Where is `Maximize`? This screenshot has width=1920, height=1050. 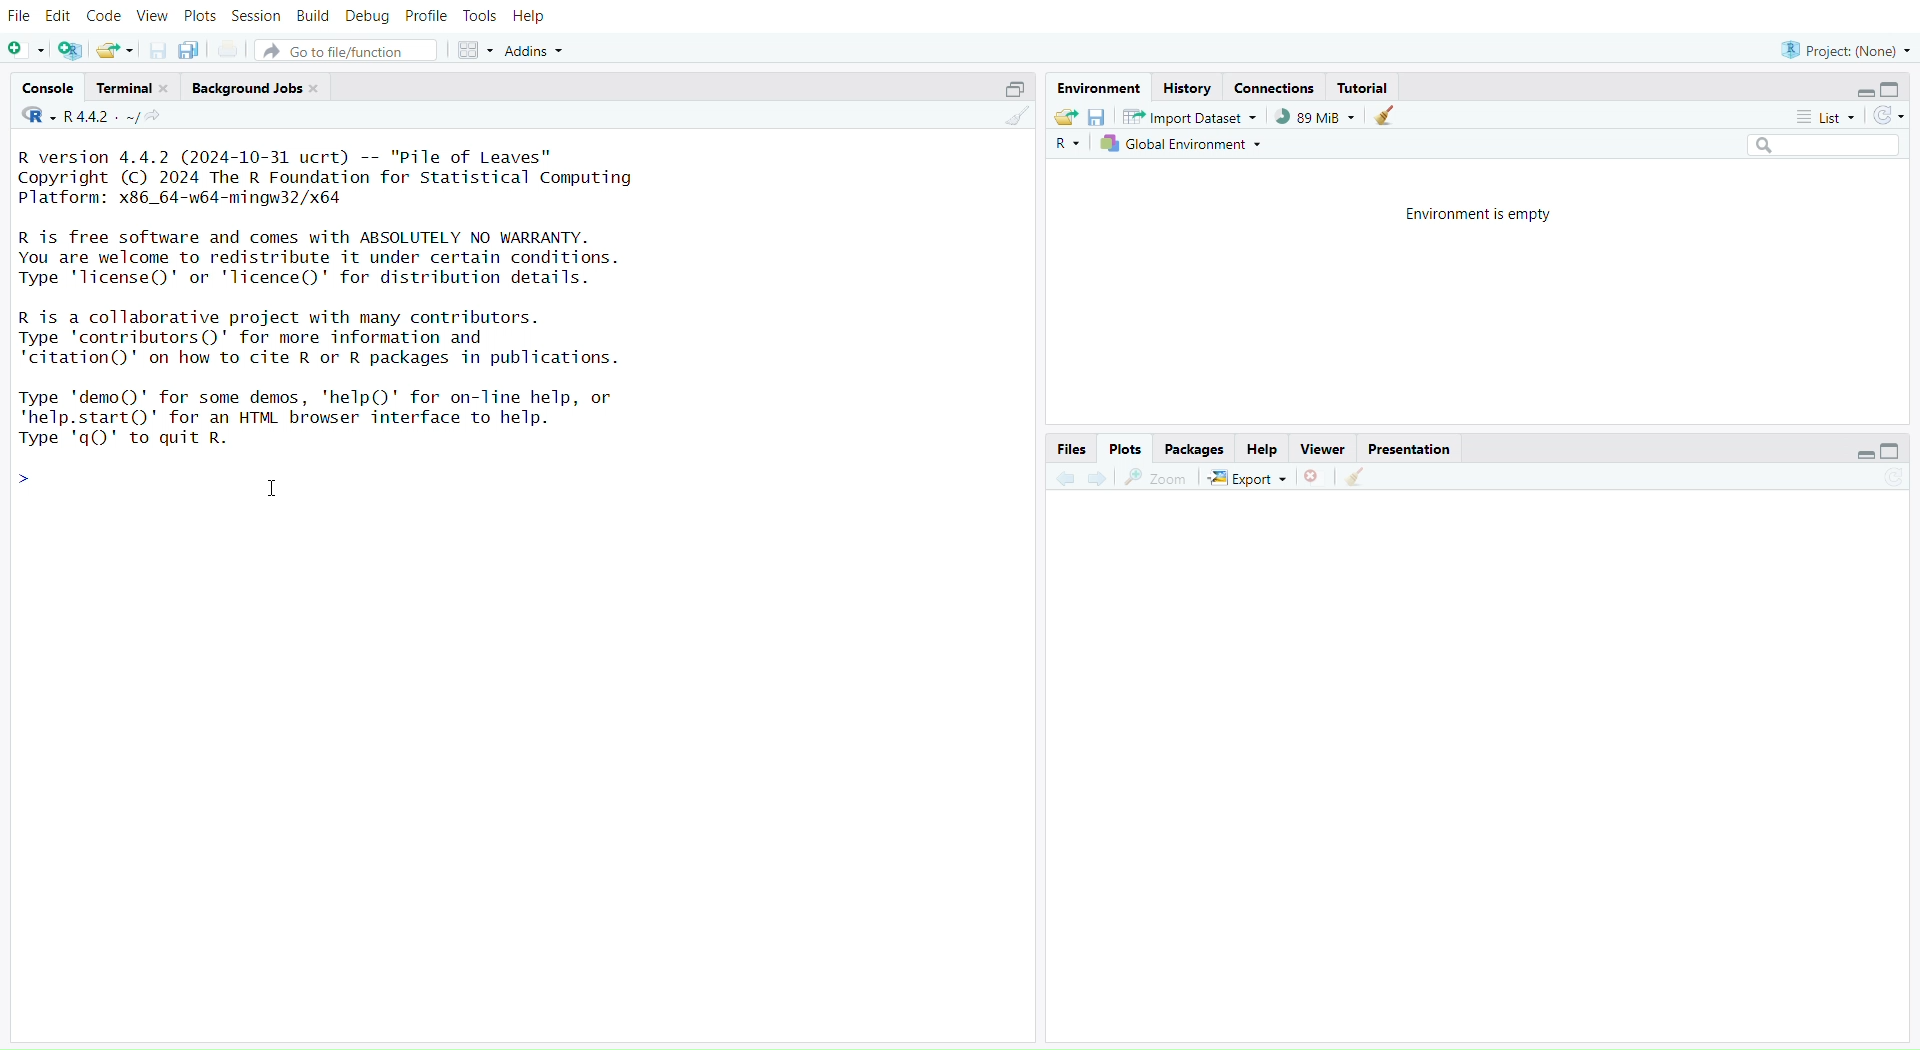
Maximize is located at coordinates (1895, 90).